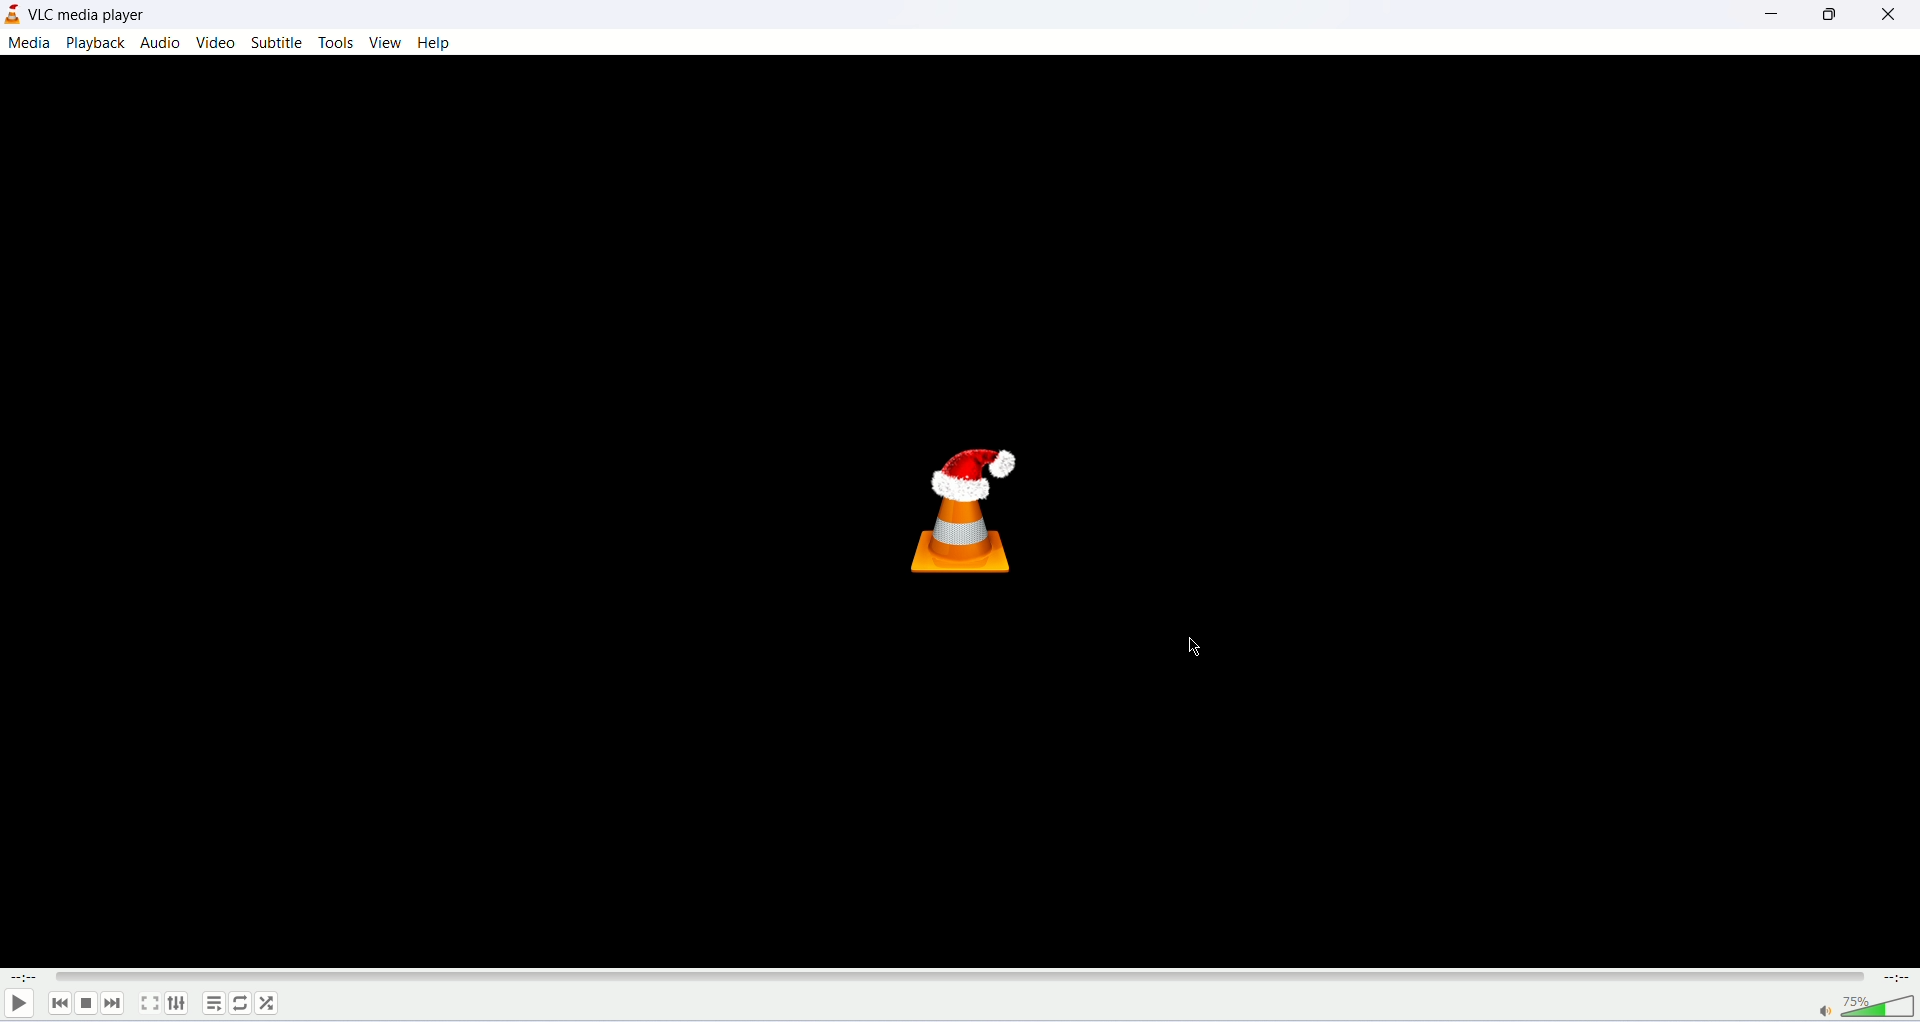 This screenshot has height=1022, width=1920. What do you see at coordinates (438, 43) in the screenshot?
I see `help` at bounding box center [438, 43].